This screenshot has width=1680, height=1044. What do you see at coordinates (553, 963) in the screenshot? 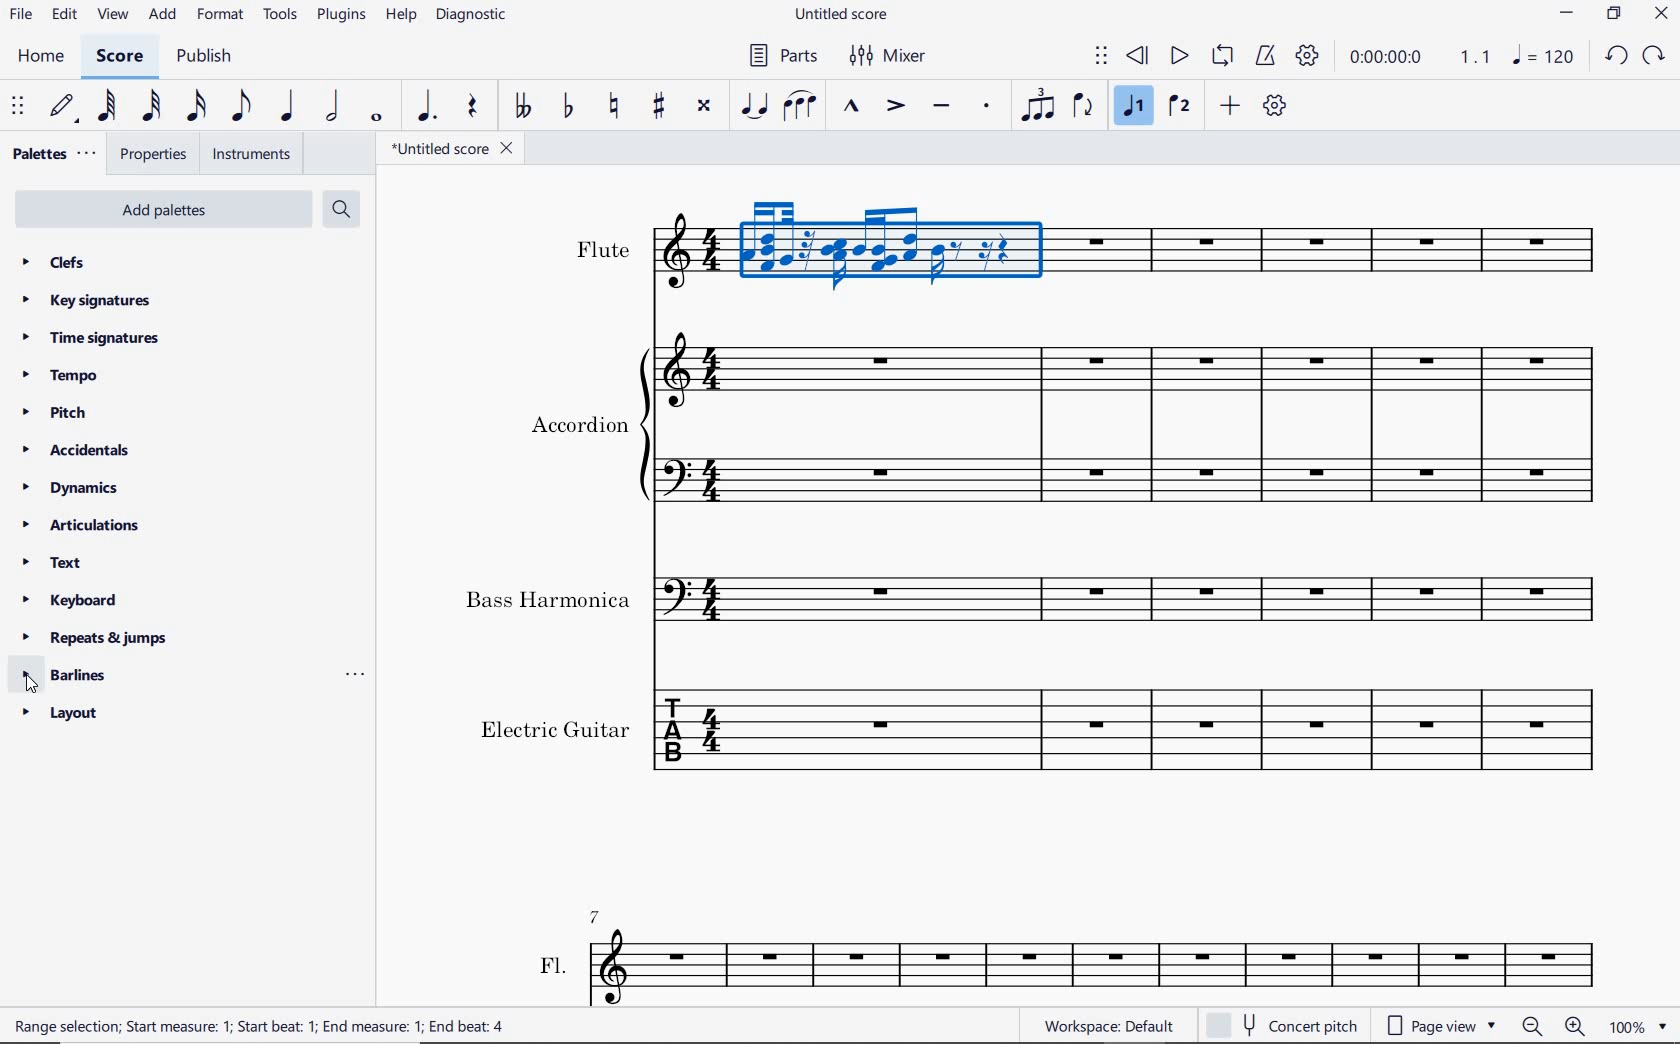
I see `text` at bounding box center [553, 963].